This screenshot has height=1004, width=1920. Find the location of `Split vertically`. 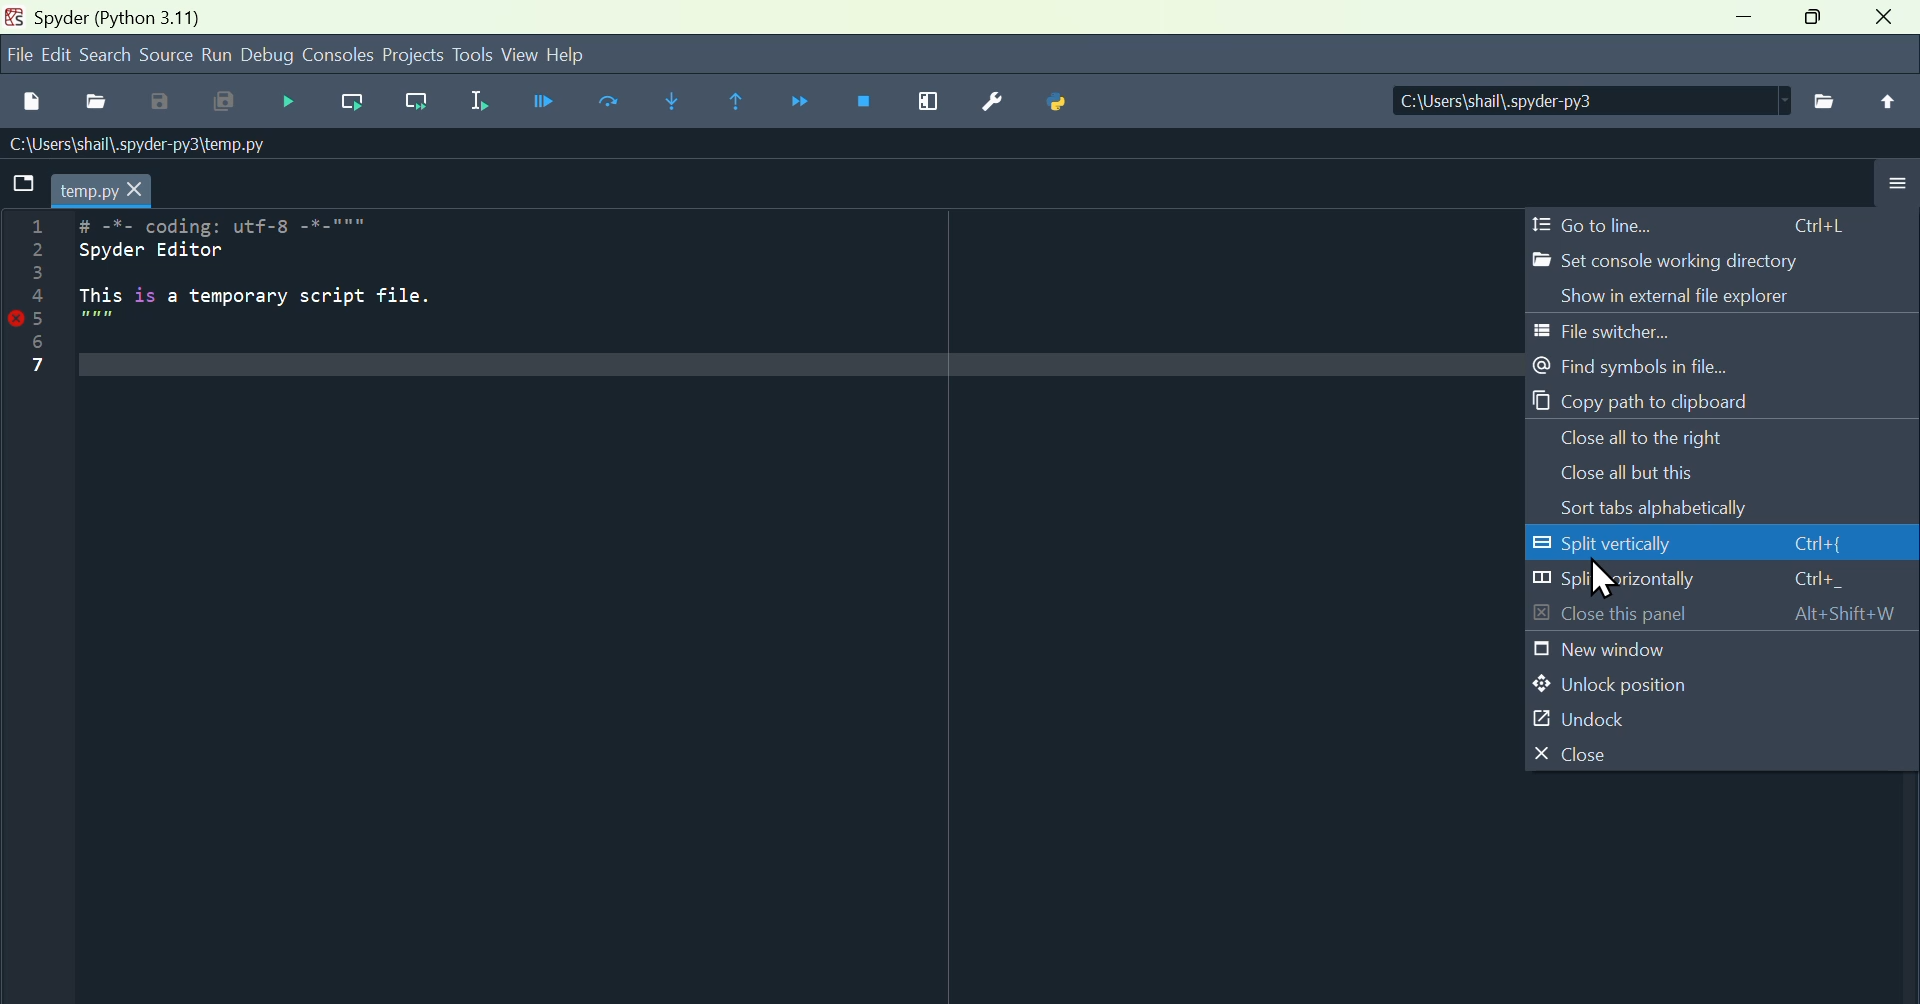

Split vertically is located at coordinates (1714, 547).